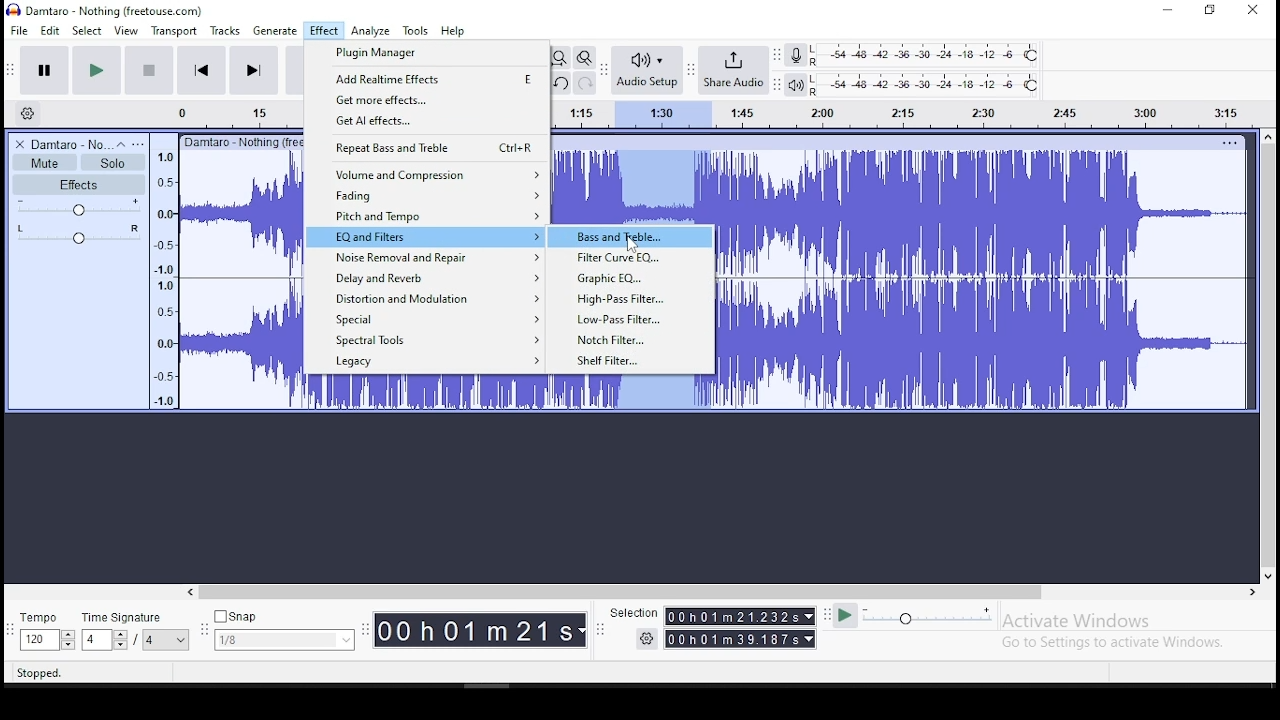 The height and width of the screenshot is (720, 1280). Describe the element at coordinates (1074, 621) in the screenshot. I see `Activate windows` at that location.